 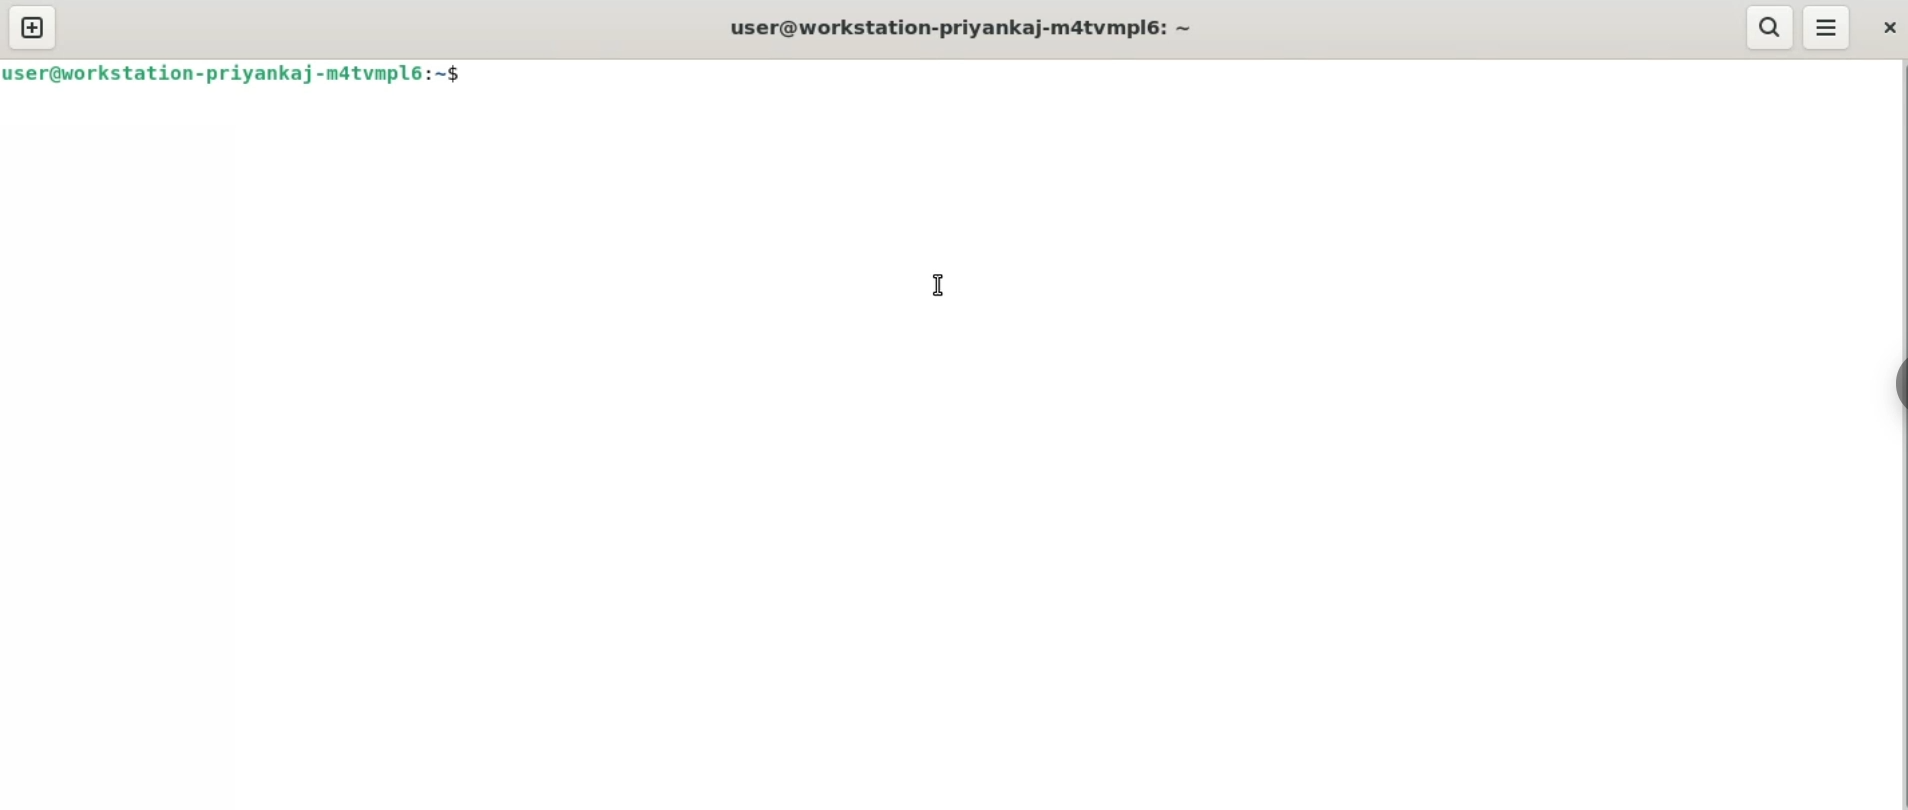 I want to click on new tab, so click(x=32, y=27).